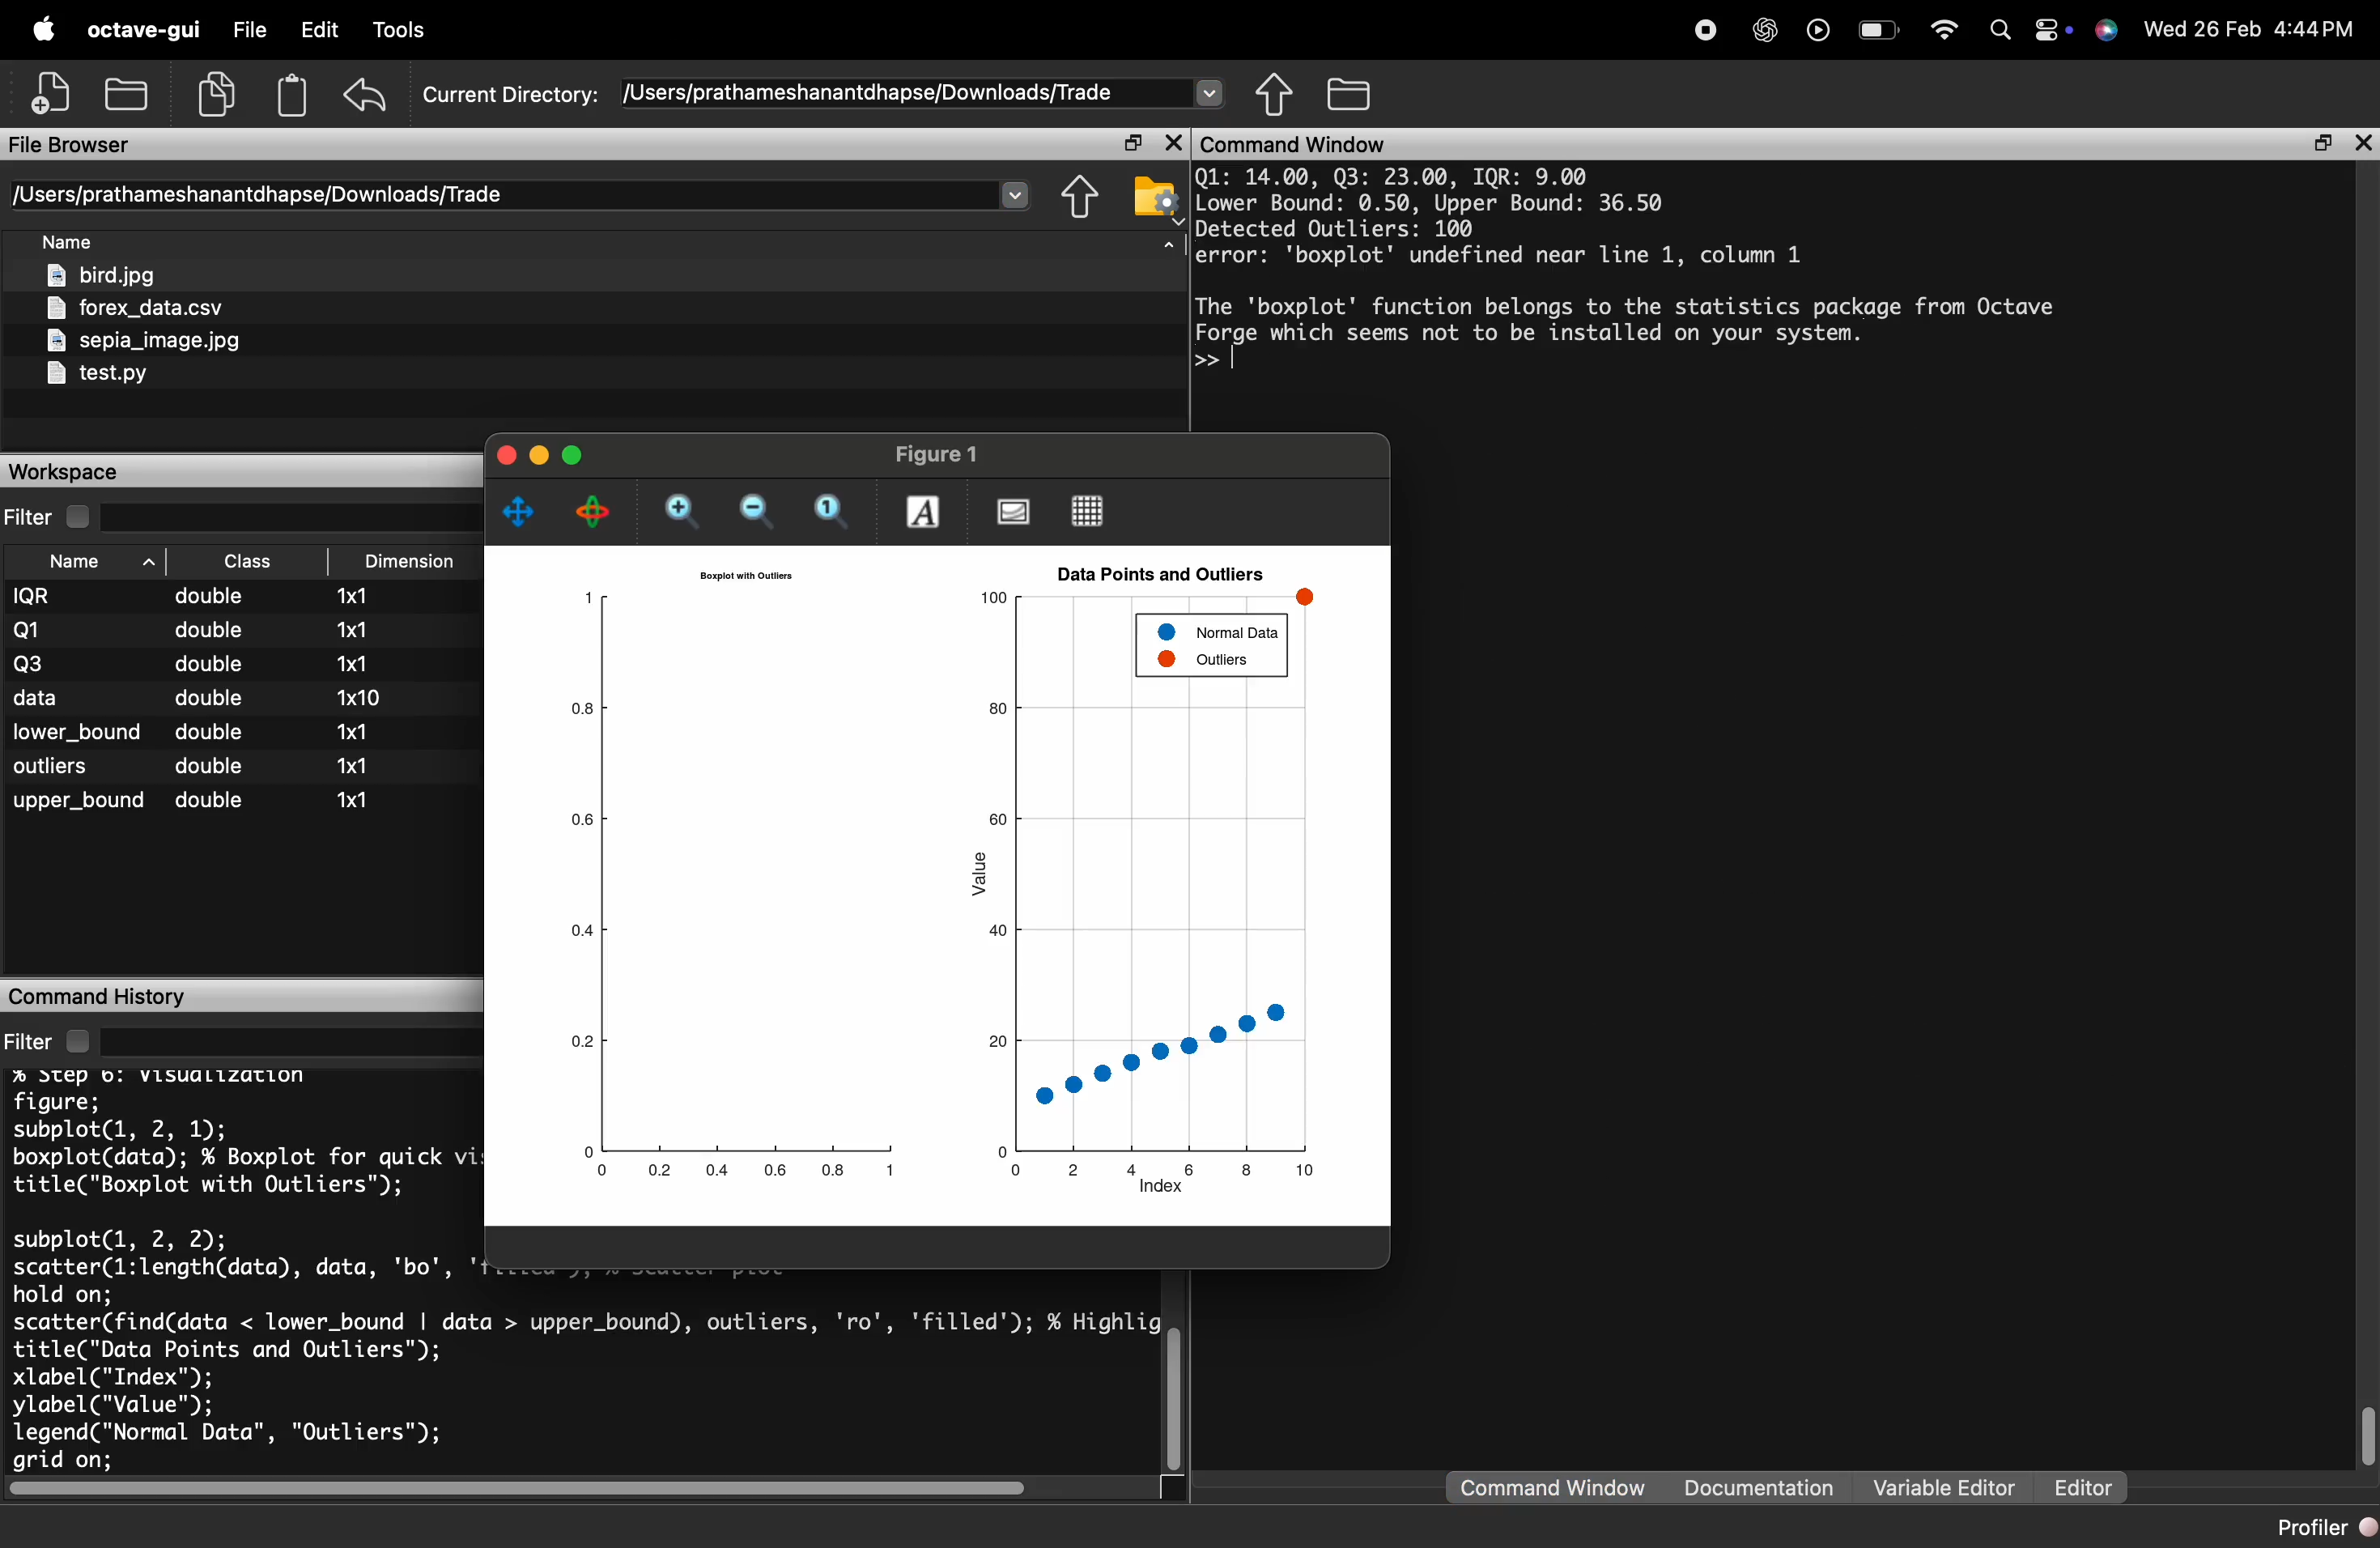 The width and height of the screenshot is (2380, 1548). I want to click on share, so click(1080, 197).